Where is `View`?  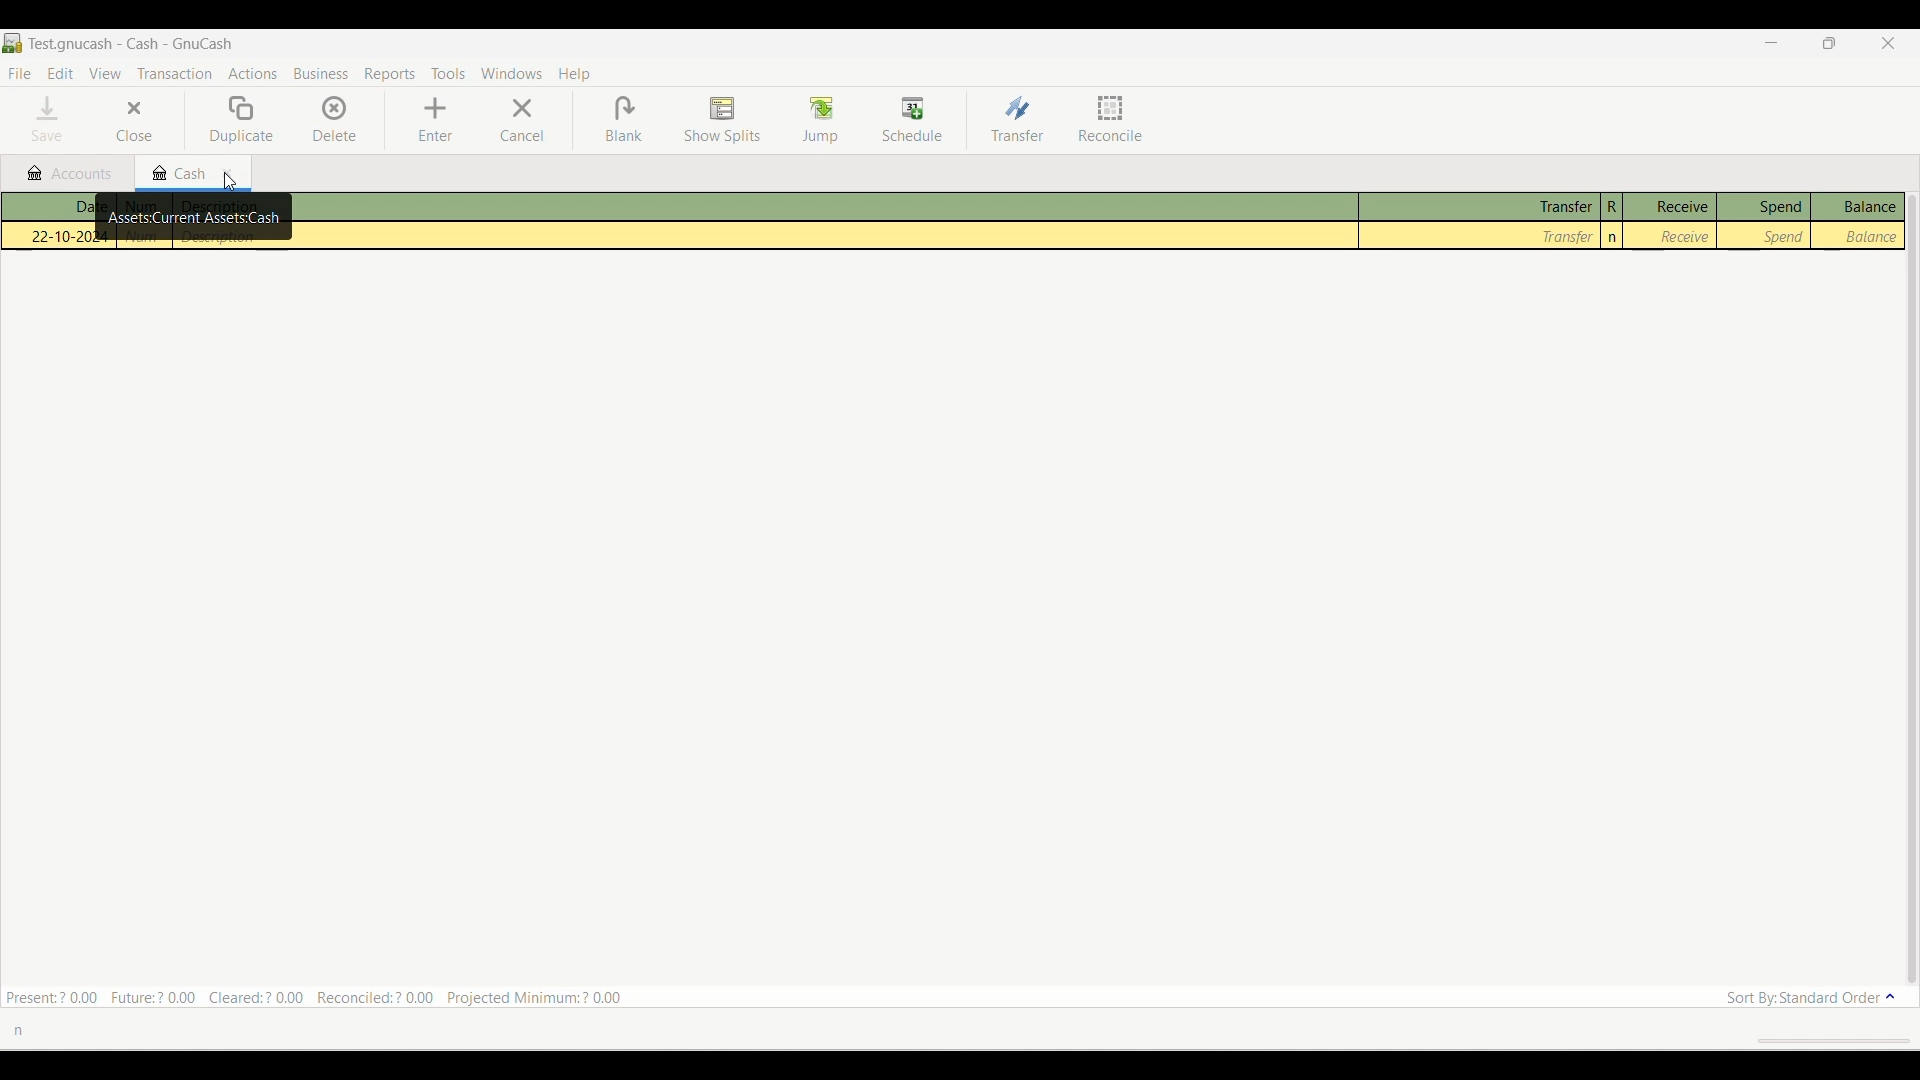
View is located at coordinates (105, 73).